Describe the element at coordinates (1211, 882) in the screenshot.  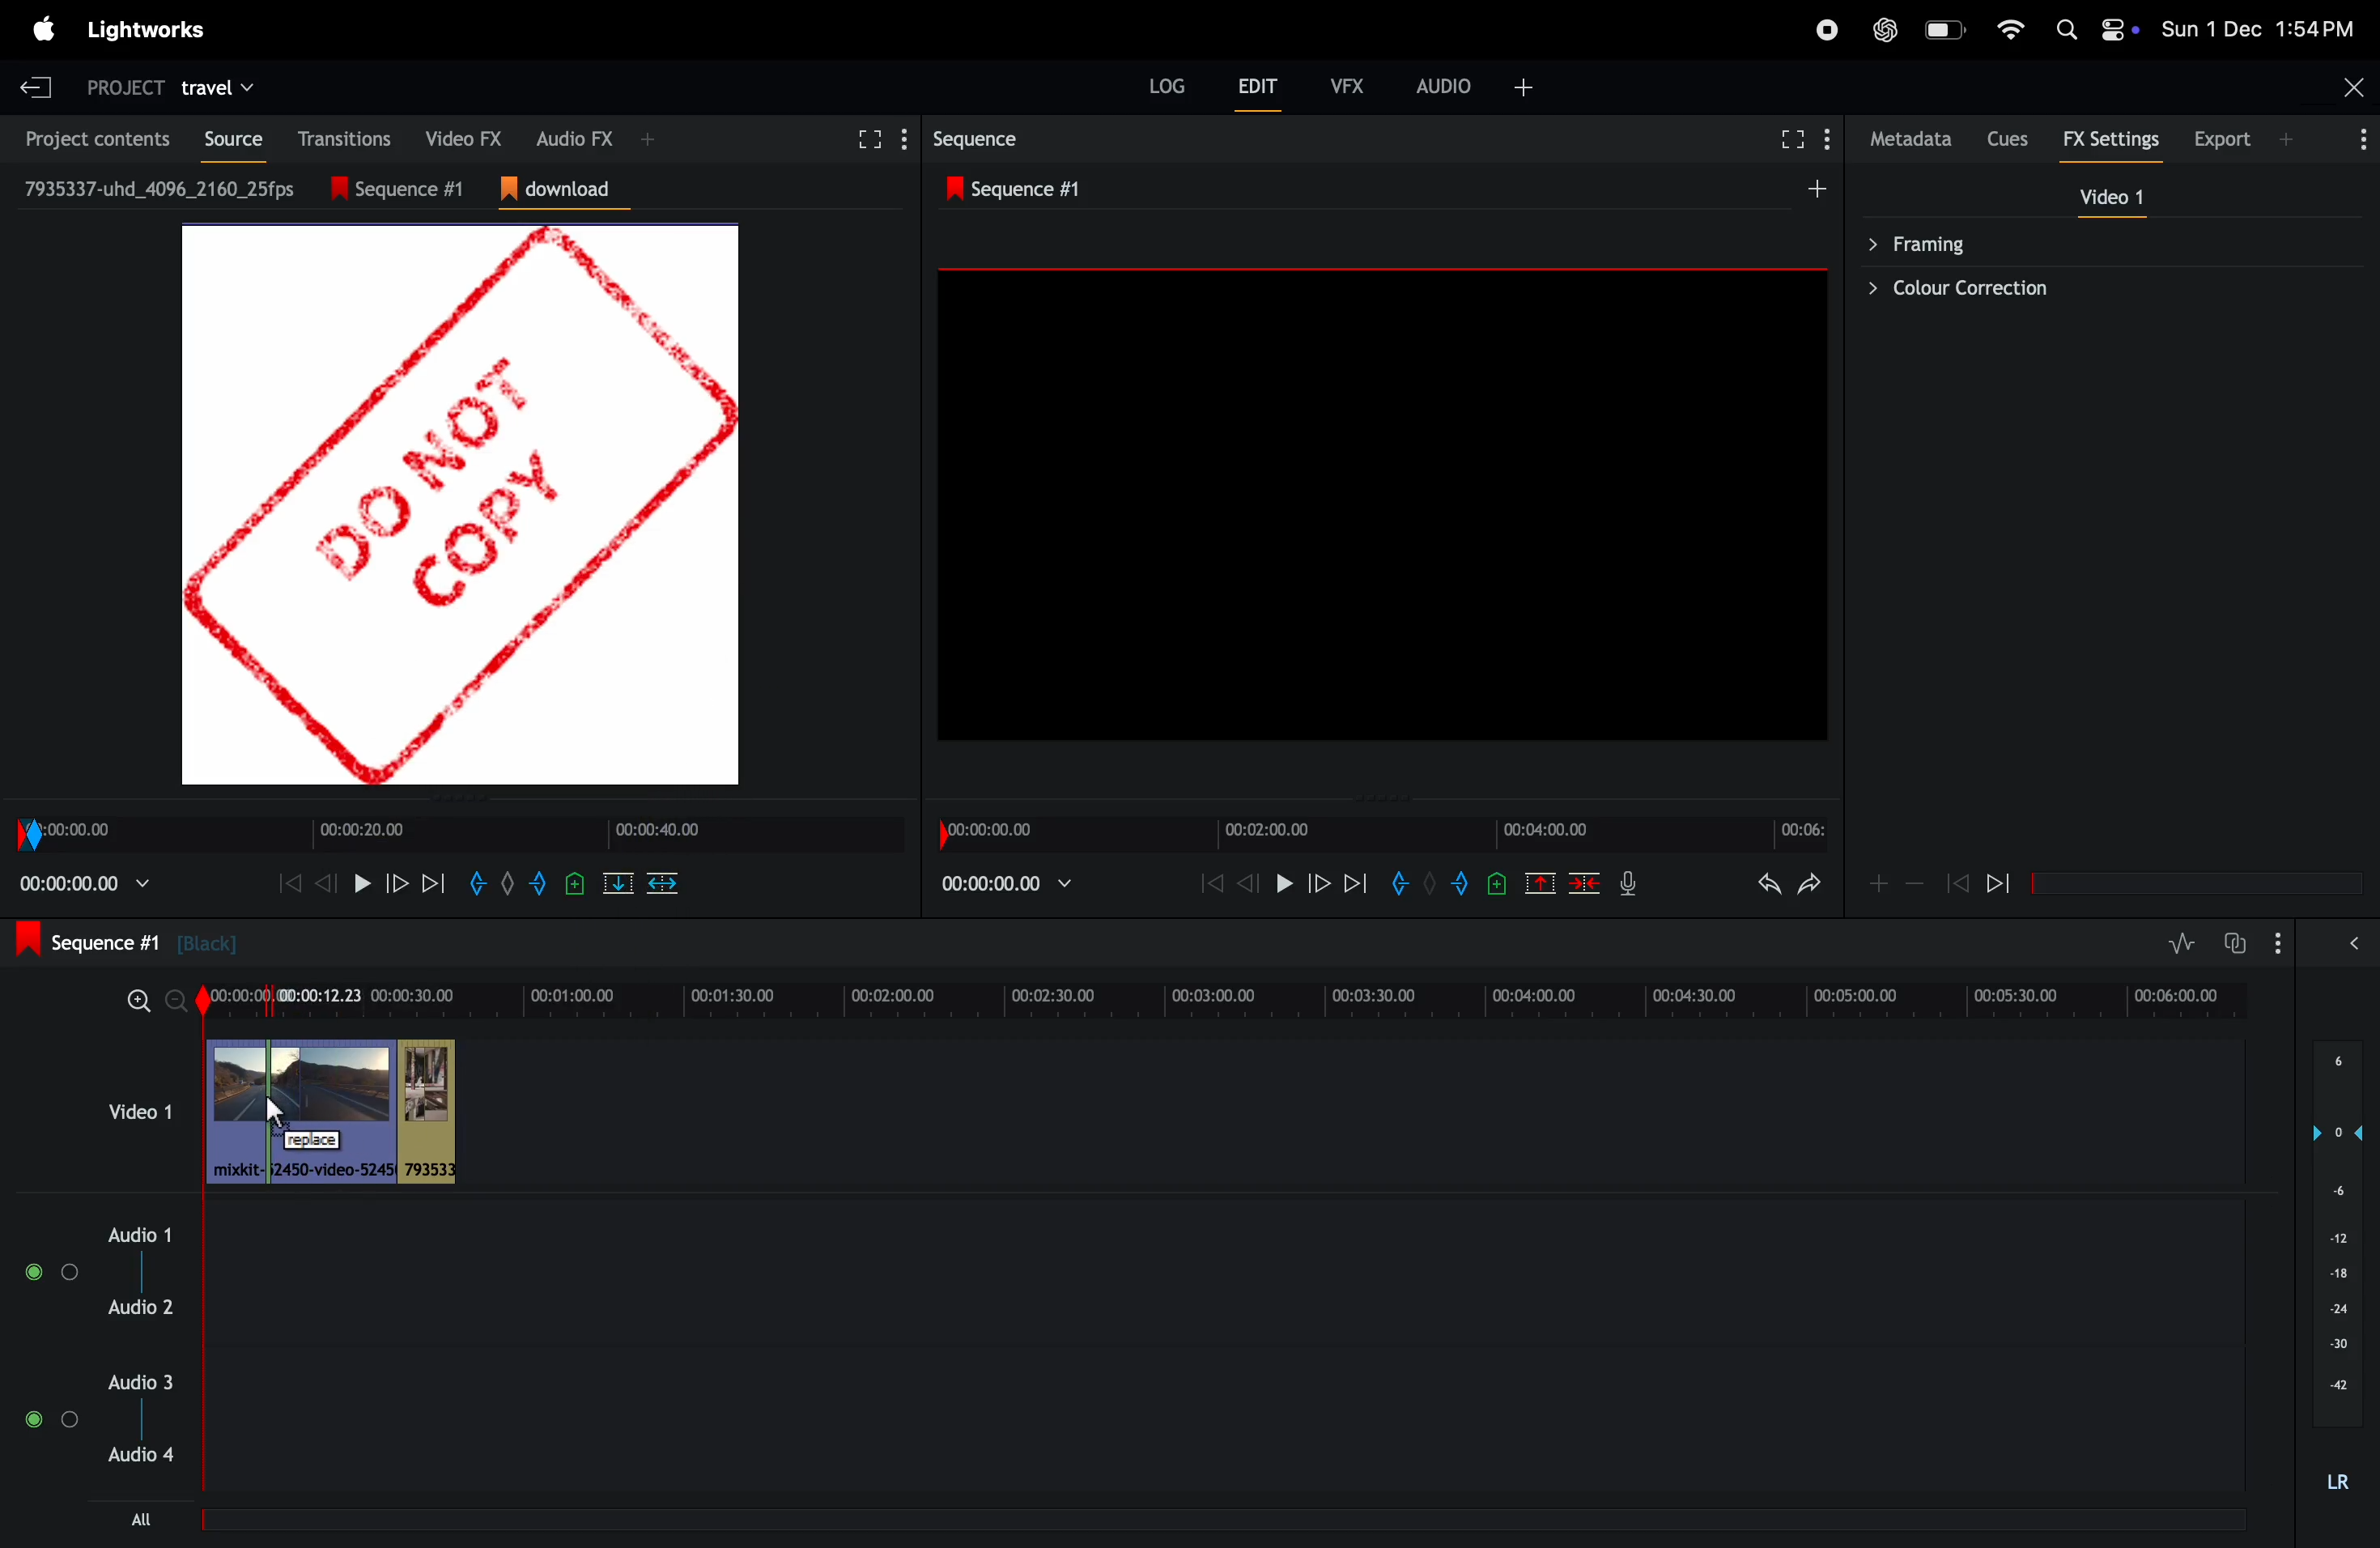
I see `rewind` at that location.